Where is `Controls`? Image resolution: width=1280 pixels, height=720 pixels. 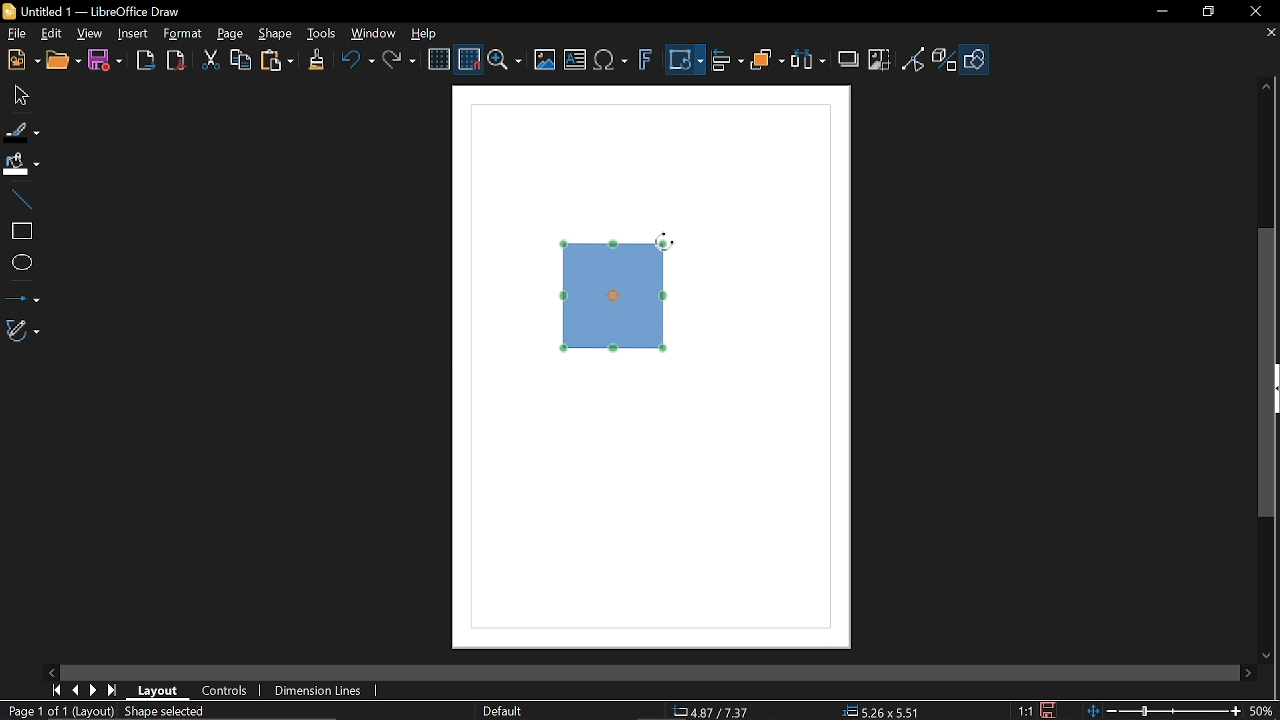
Controls is located at coordinates (224, 691).